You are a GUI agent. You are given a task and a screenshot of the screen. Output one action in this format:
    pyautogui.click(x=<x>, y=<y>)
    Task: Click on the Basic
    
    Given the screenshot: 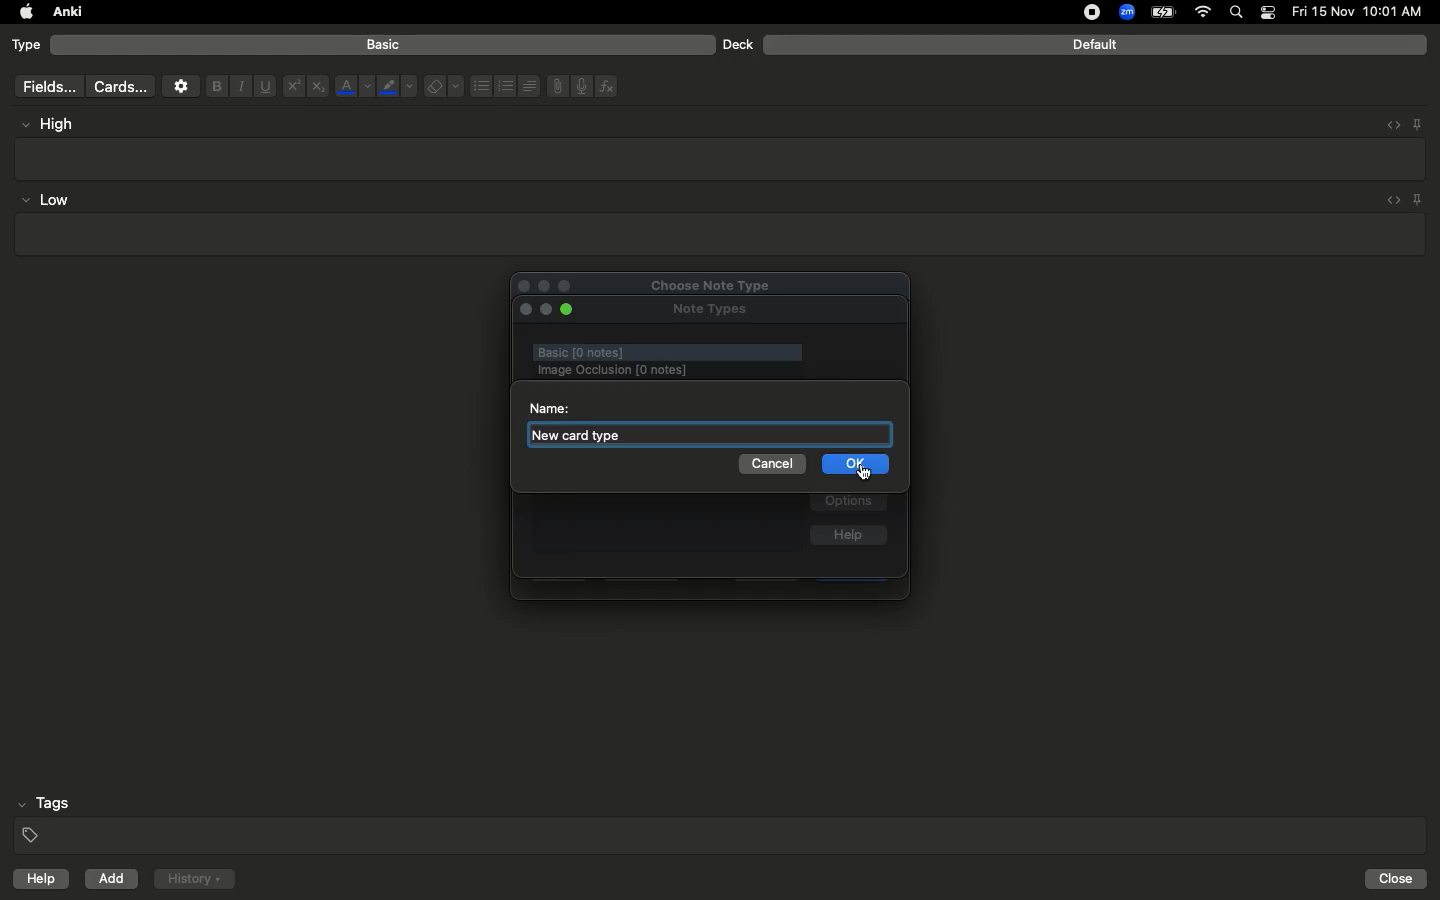 What is the action you would take?
    pyautogui.click(x=384, y=45)
    